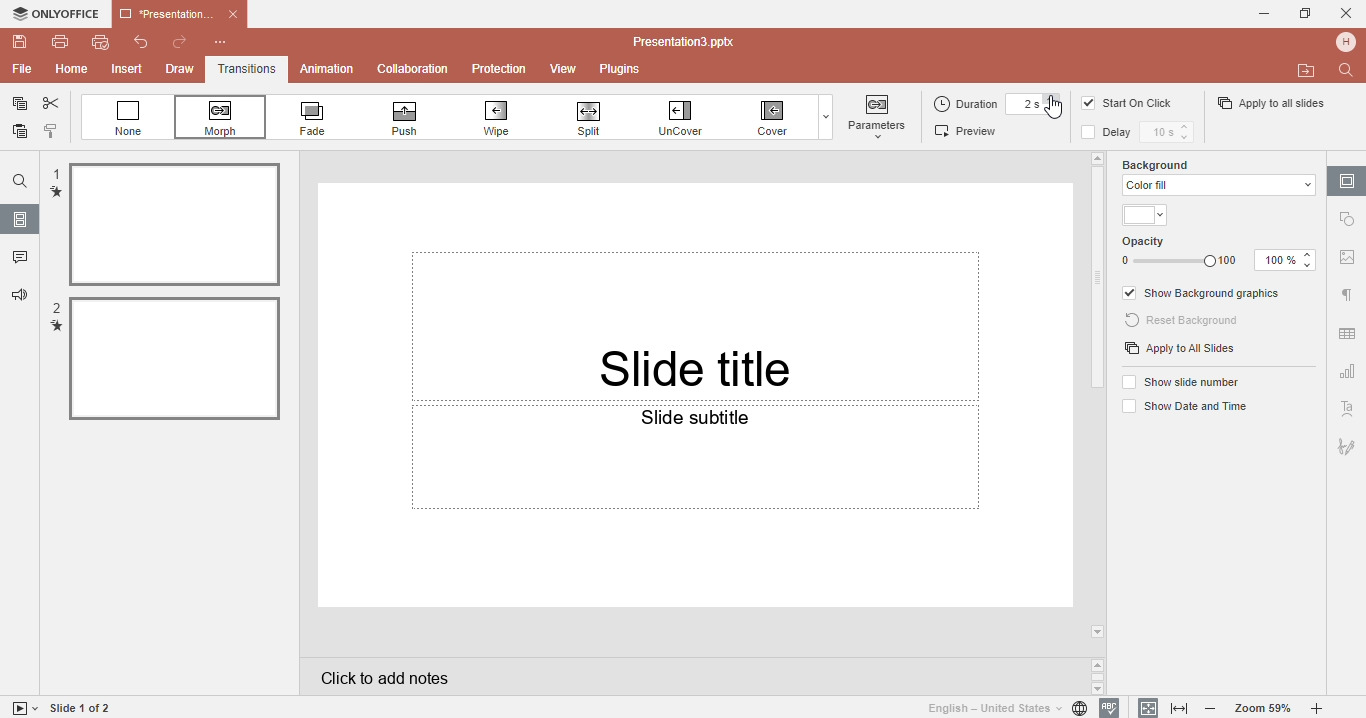 This screenshot has width=1366, height=718. I want to click on Set document language, so click(1006, 708).